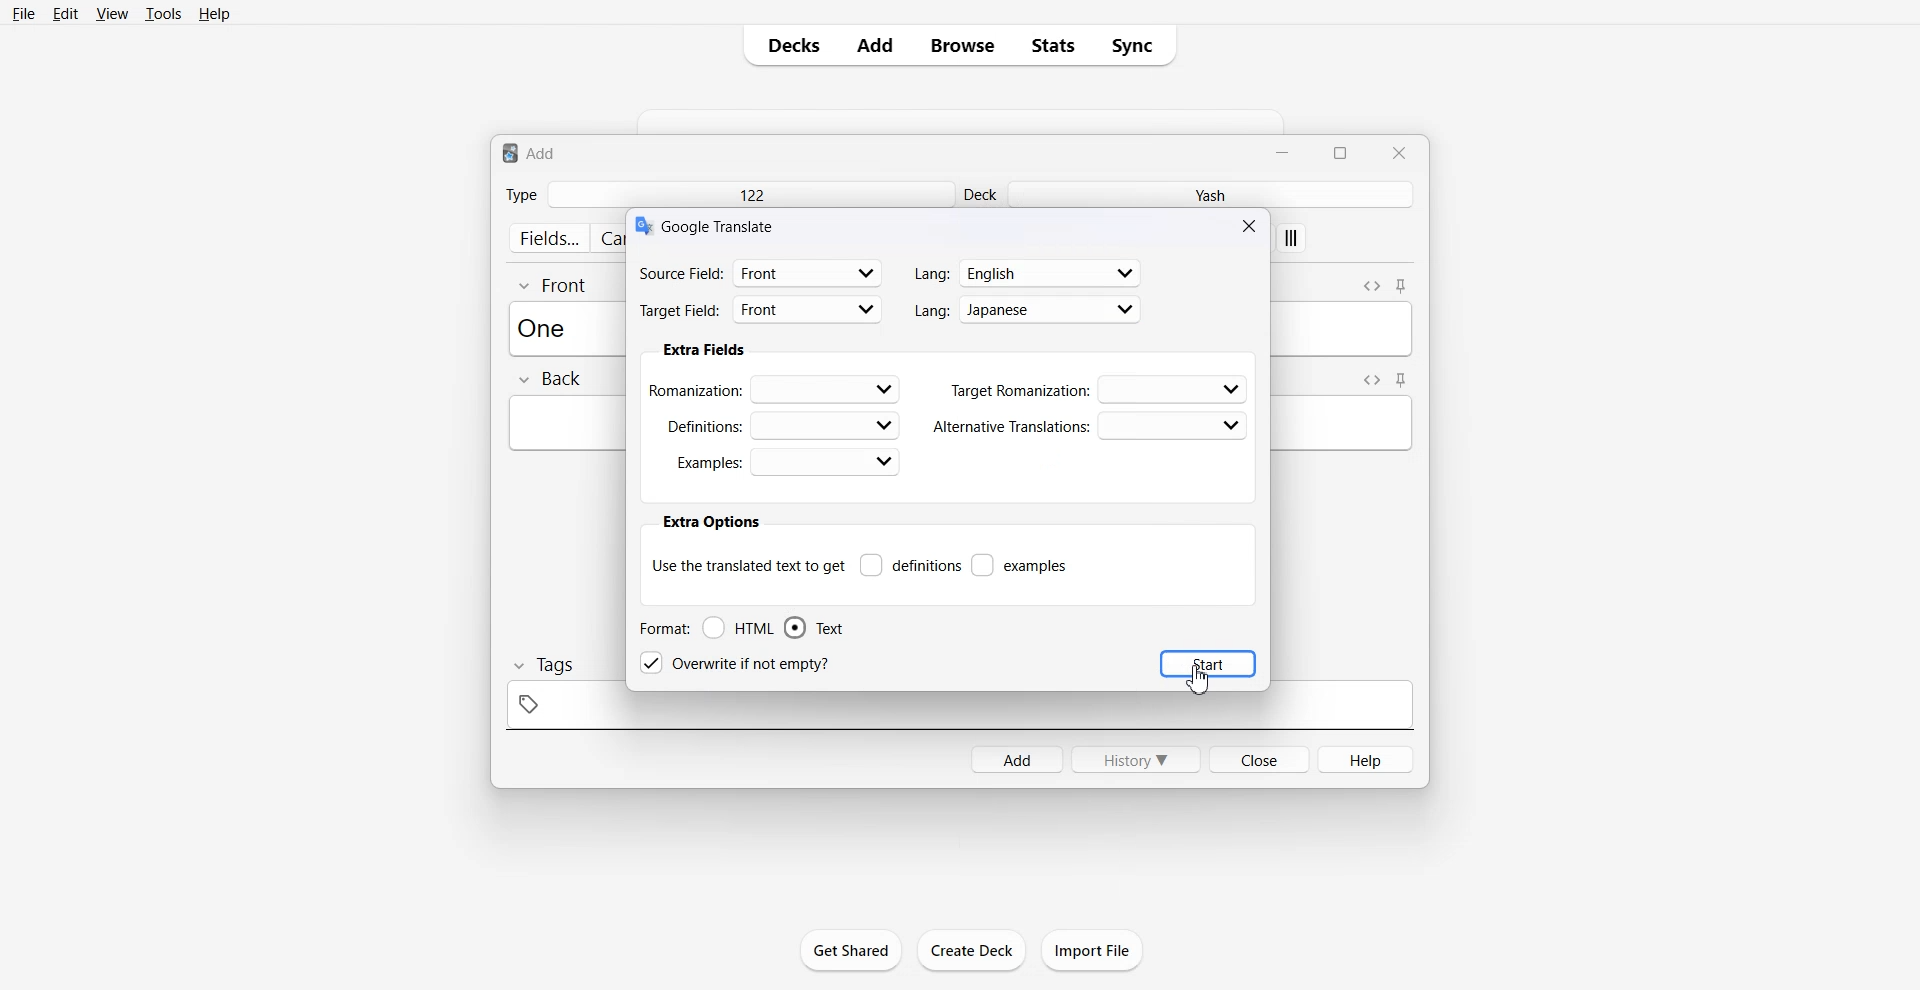 This screenshot has width=1920, height=990. What do you see at coordinates (1029, 273) in the screenshot?
I see `Language` at bounding box center [1029, 273].